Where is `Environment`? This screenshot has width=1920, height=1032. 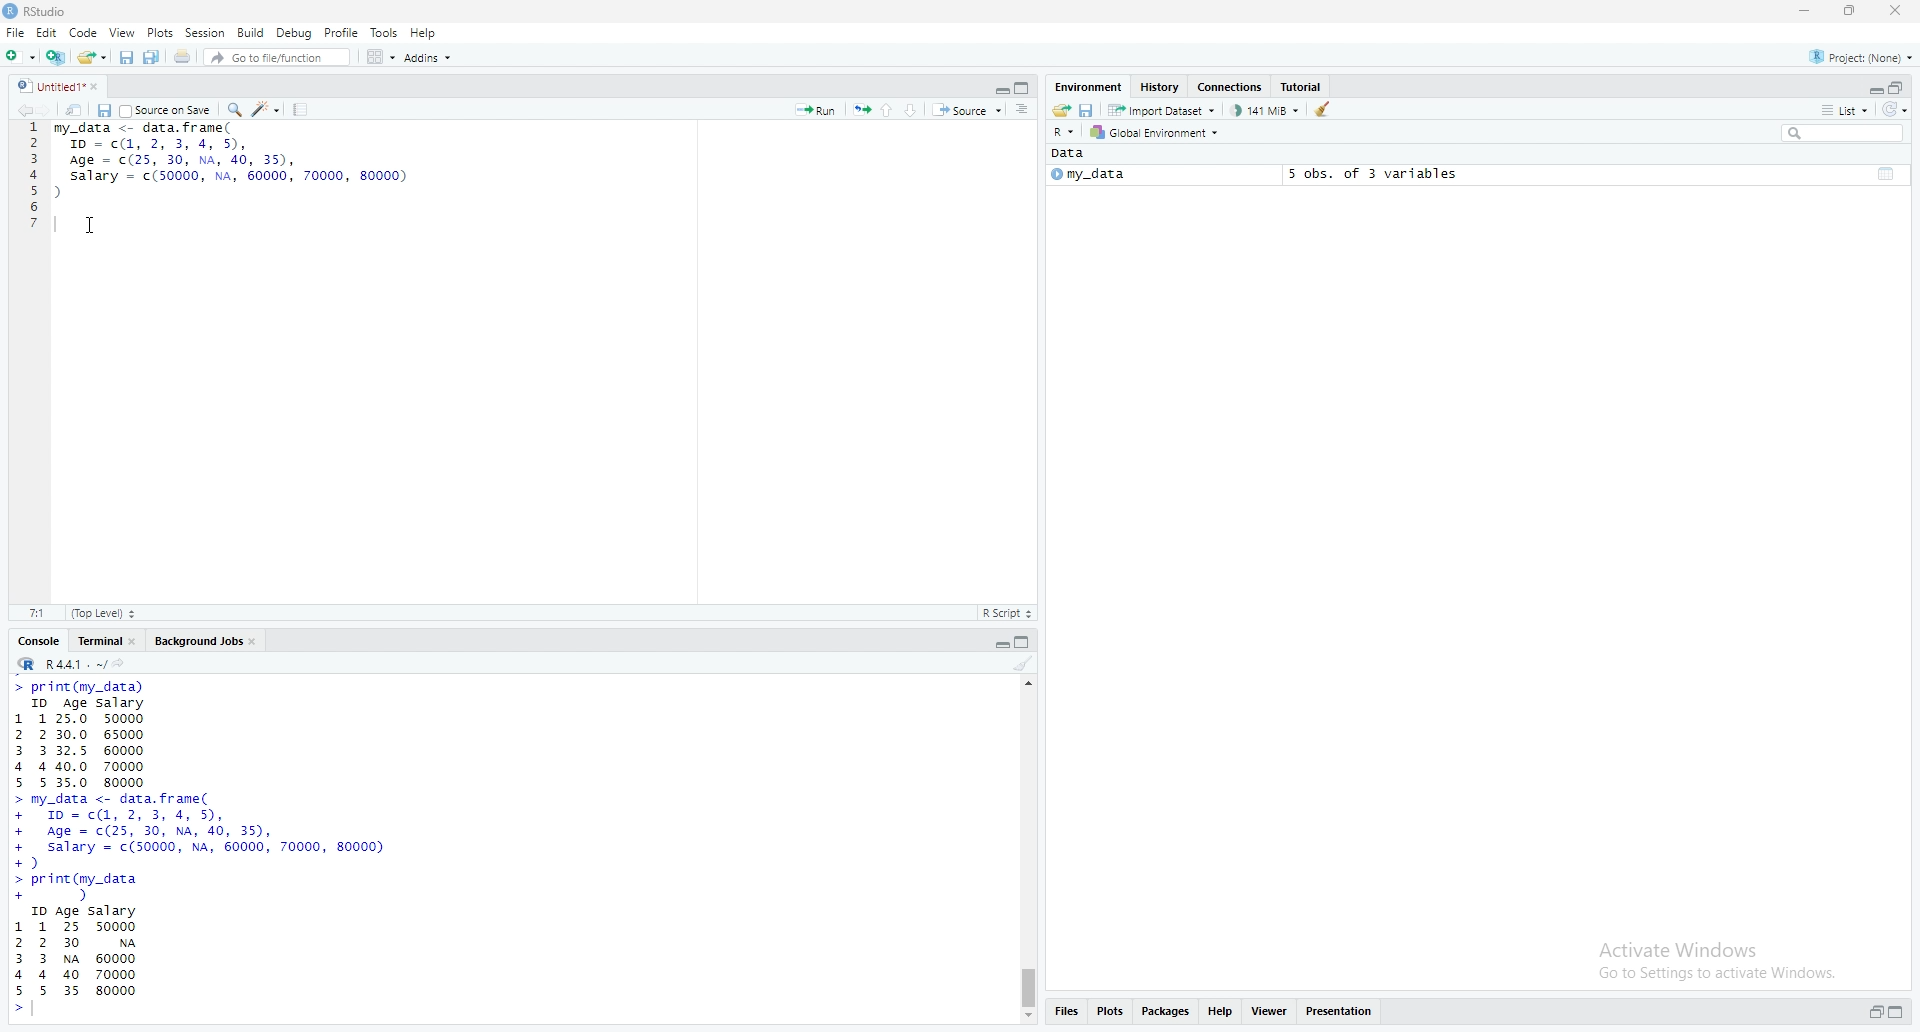 Environment is located at coordinates (1090, 86).